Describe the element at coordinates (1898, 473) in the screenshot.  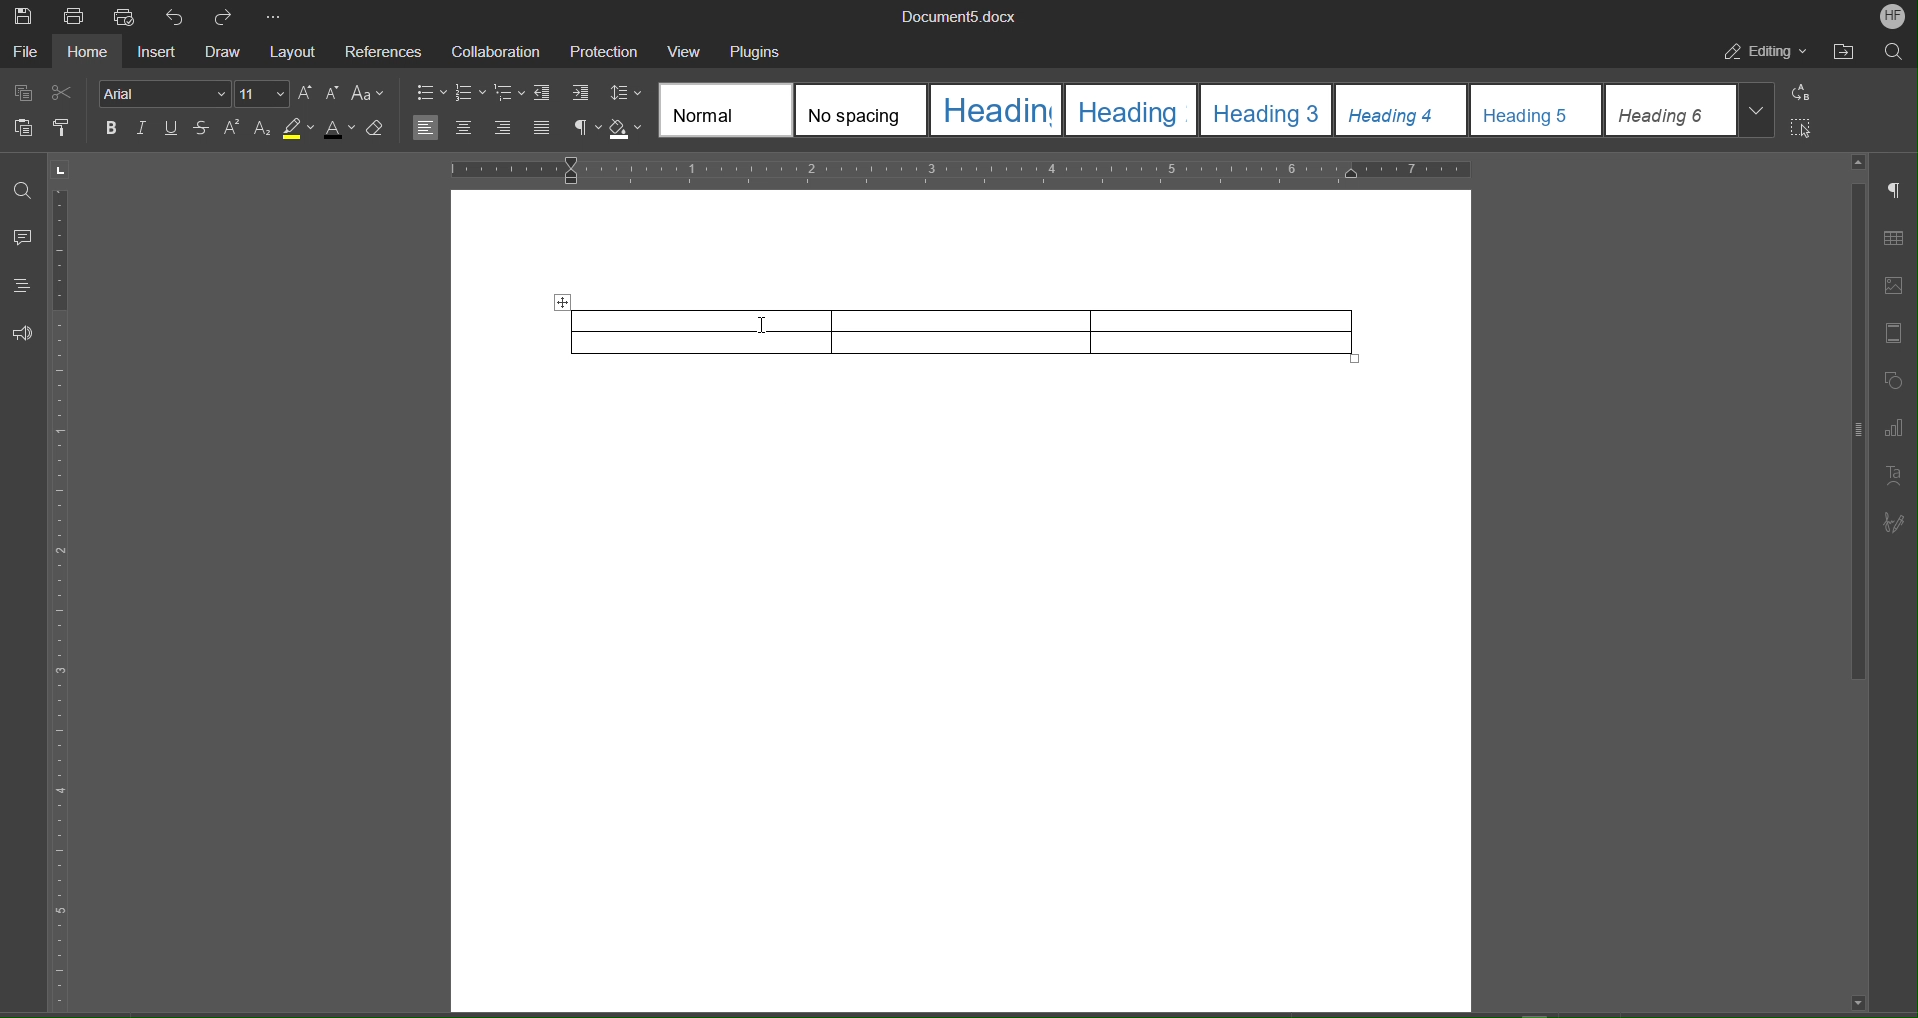
I see `Text Art` at that location.